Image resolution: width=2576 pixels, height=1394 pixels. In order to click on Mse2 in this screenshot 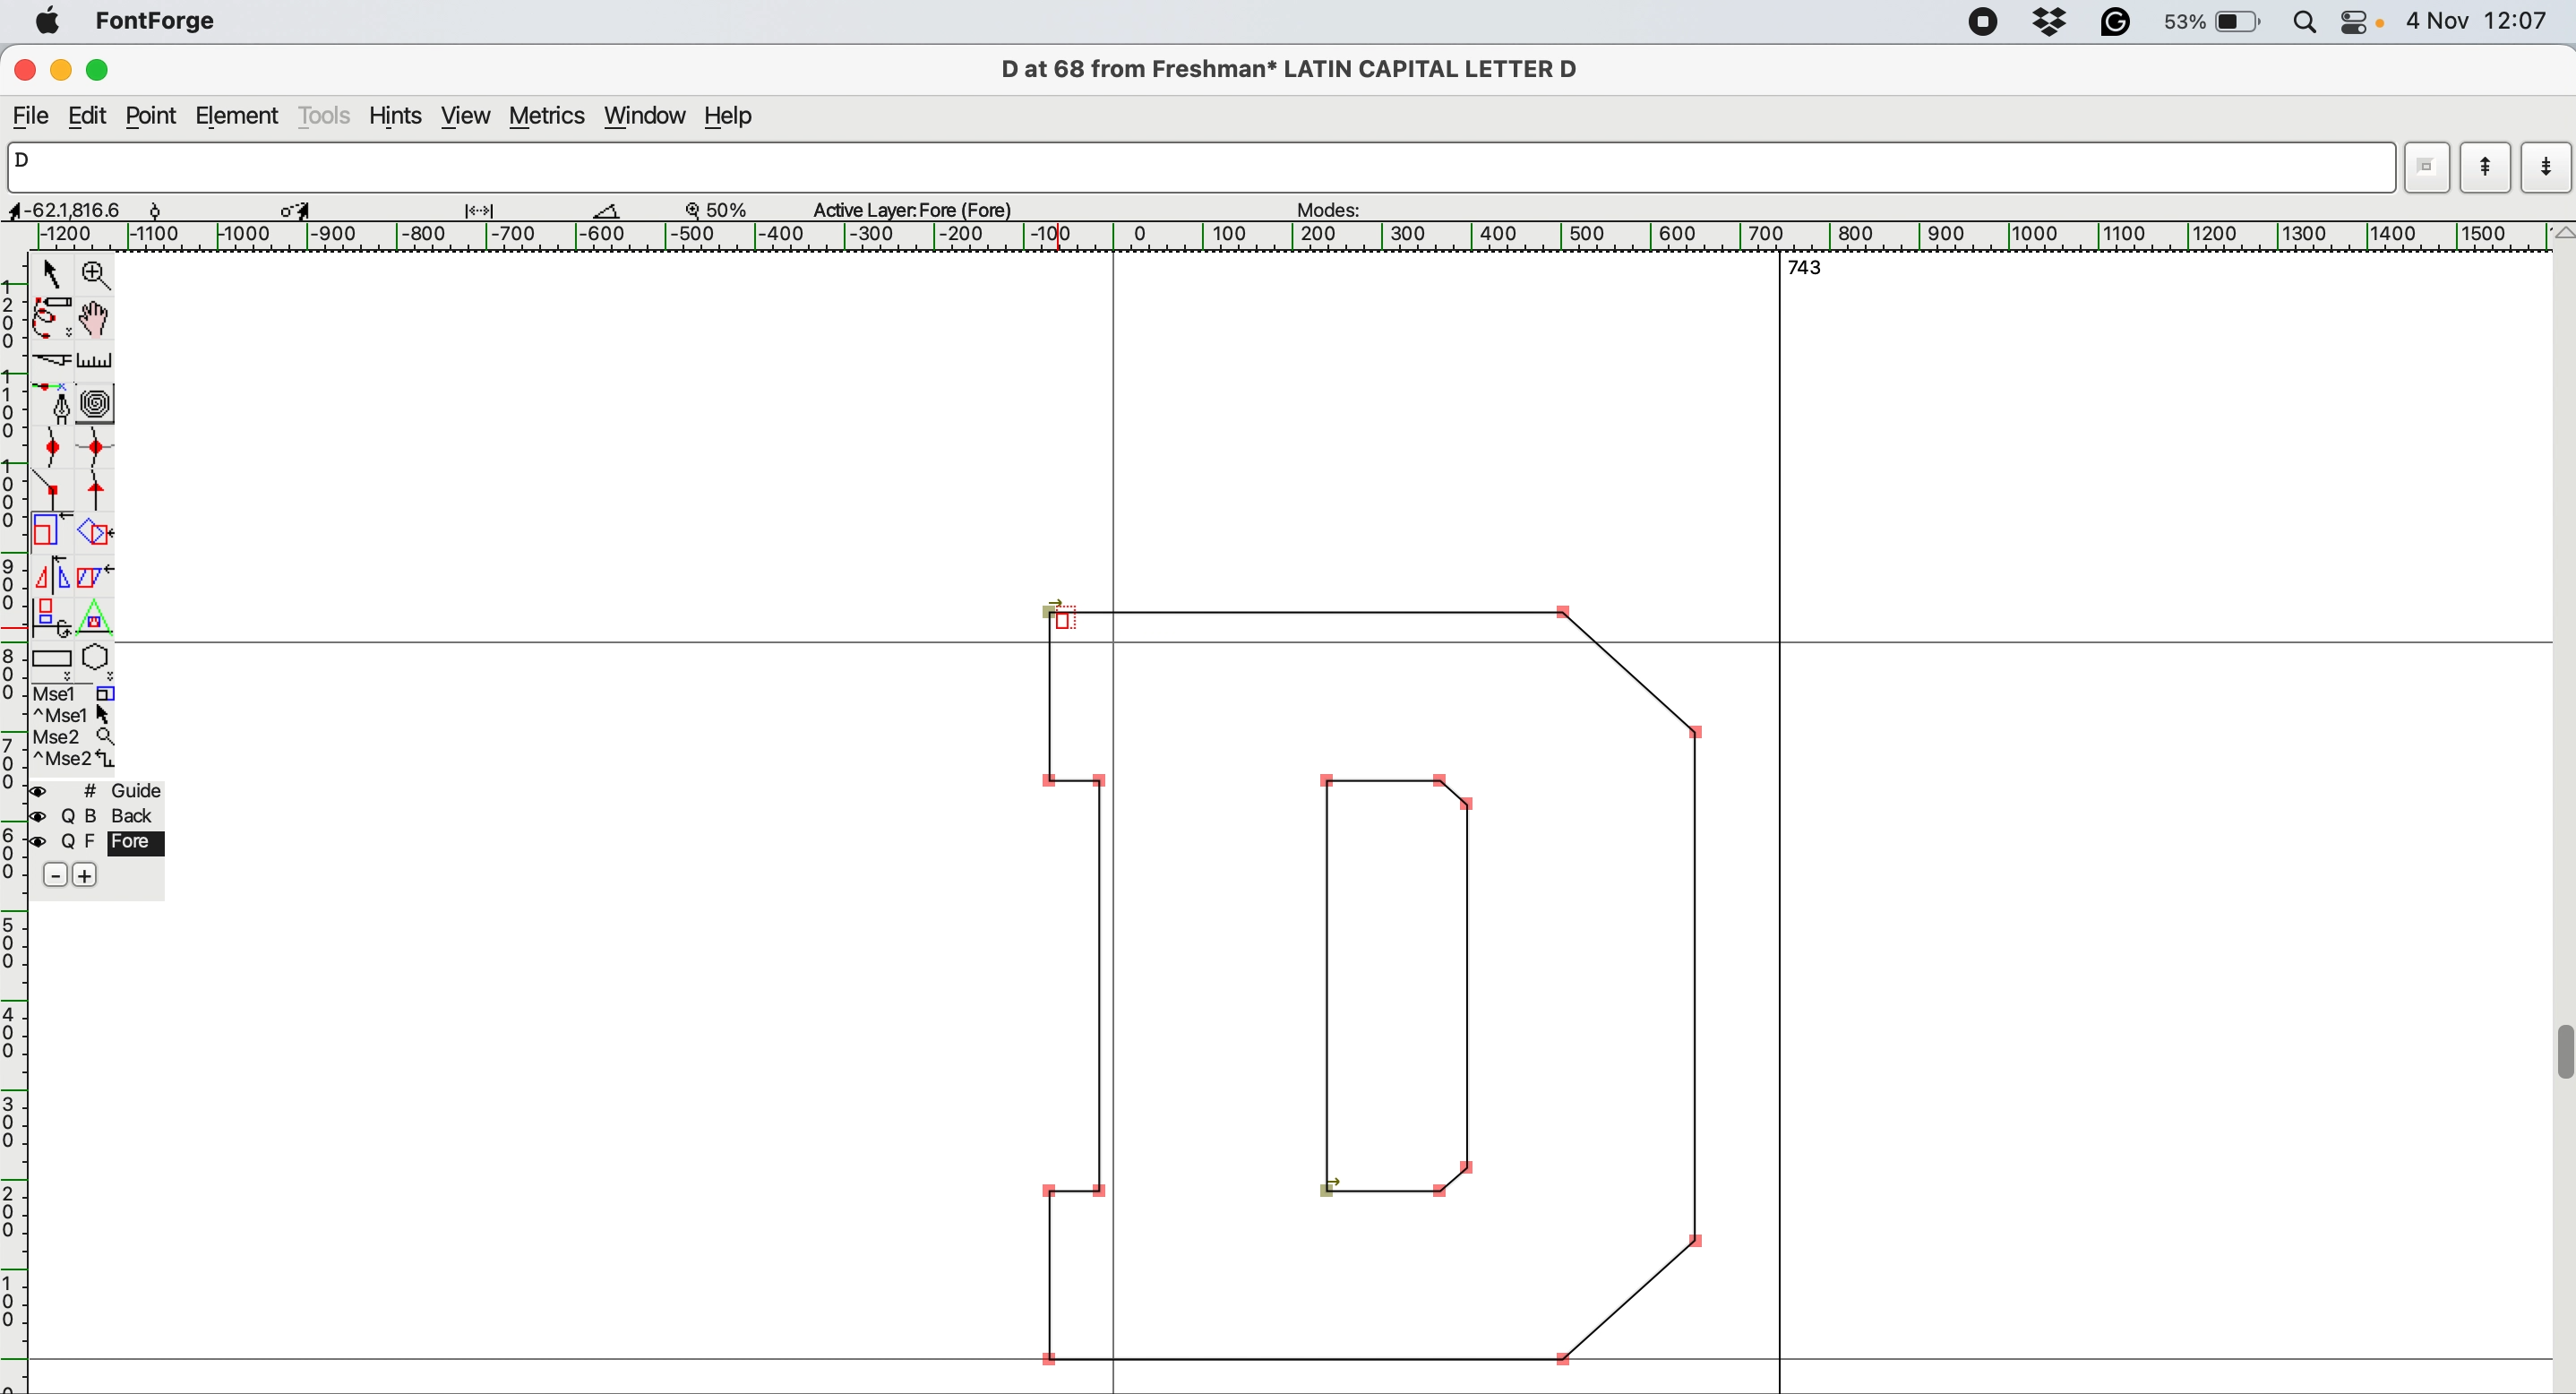, I will do `click(79, 736)`.